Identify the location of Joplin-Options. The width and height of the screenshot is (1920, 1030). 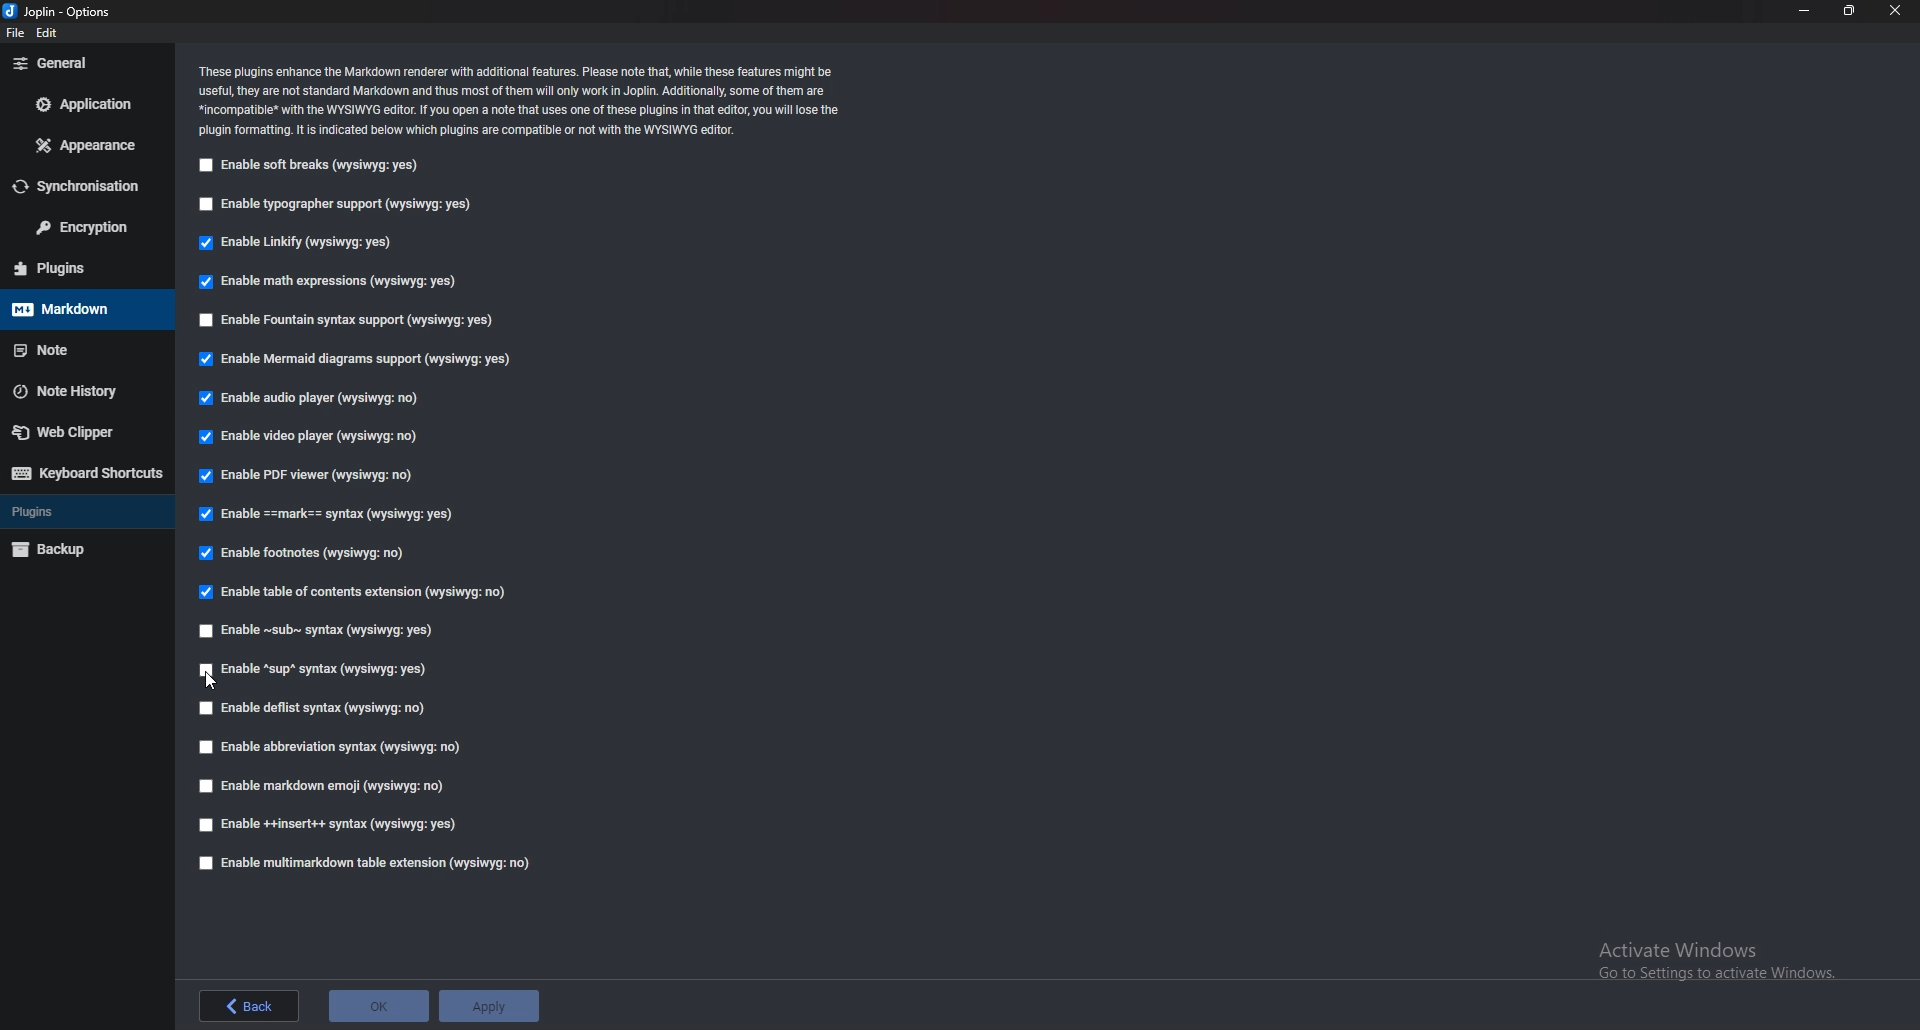
(59, 12).